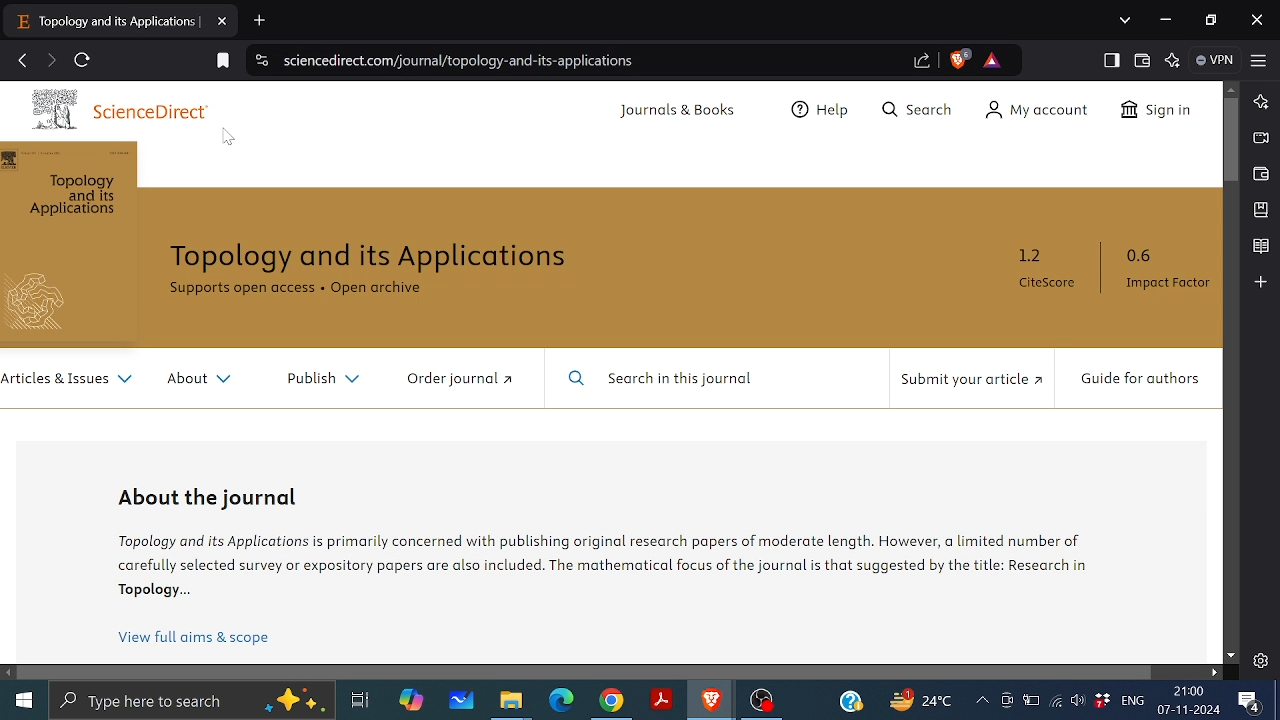 The image size is (1280, 720). What do you see at coordinates (411, 703) in the screenshot?
I see `Copilot` at bounding box center [411, 703].